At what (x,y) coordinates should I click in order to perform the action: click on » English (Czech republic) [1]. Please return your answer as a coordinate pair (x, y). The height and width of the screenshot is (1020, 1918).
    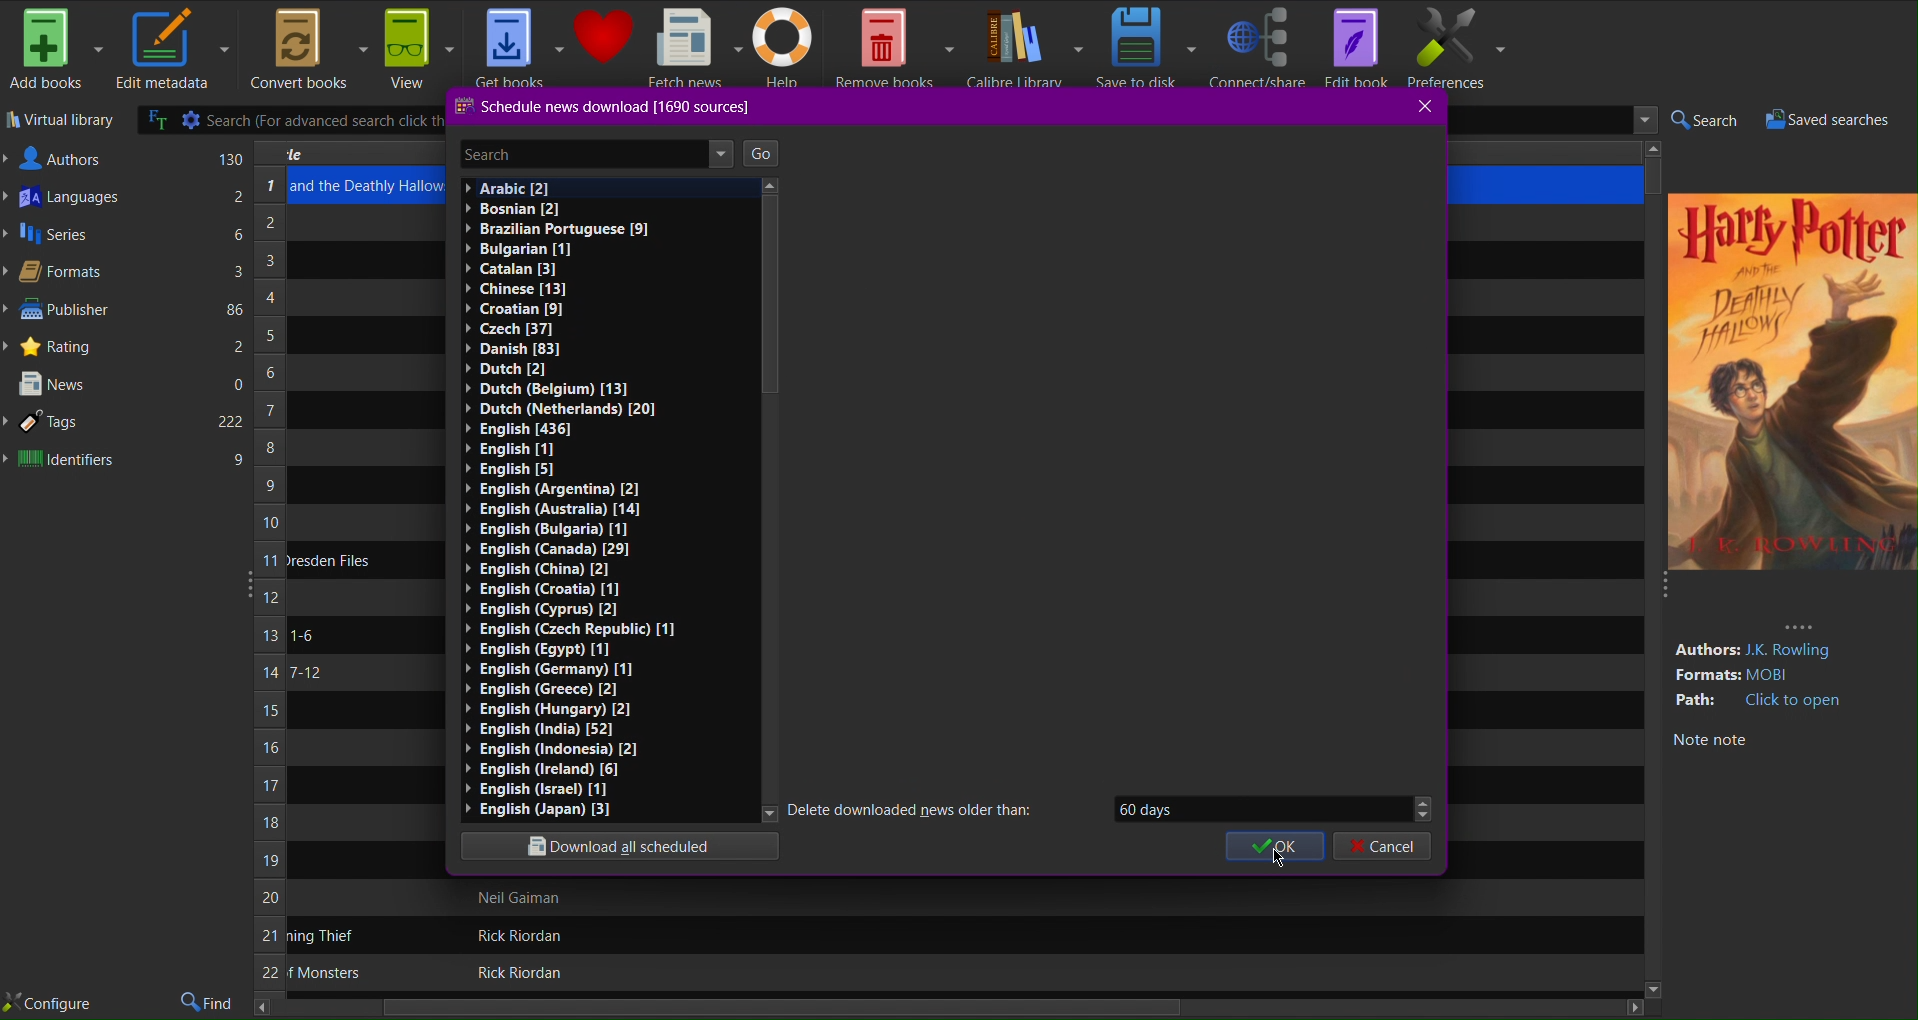
    Looking at the image, I should click on (570, 628).